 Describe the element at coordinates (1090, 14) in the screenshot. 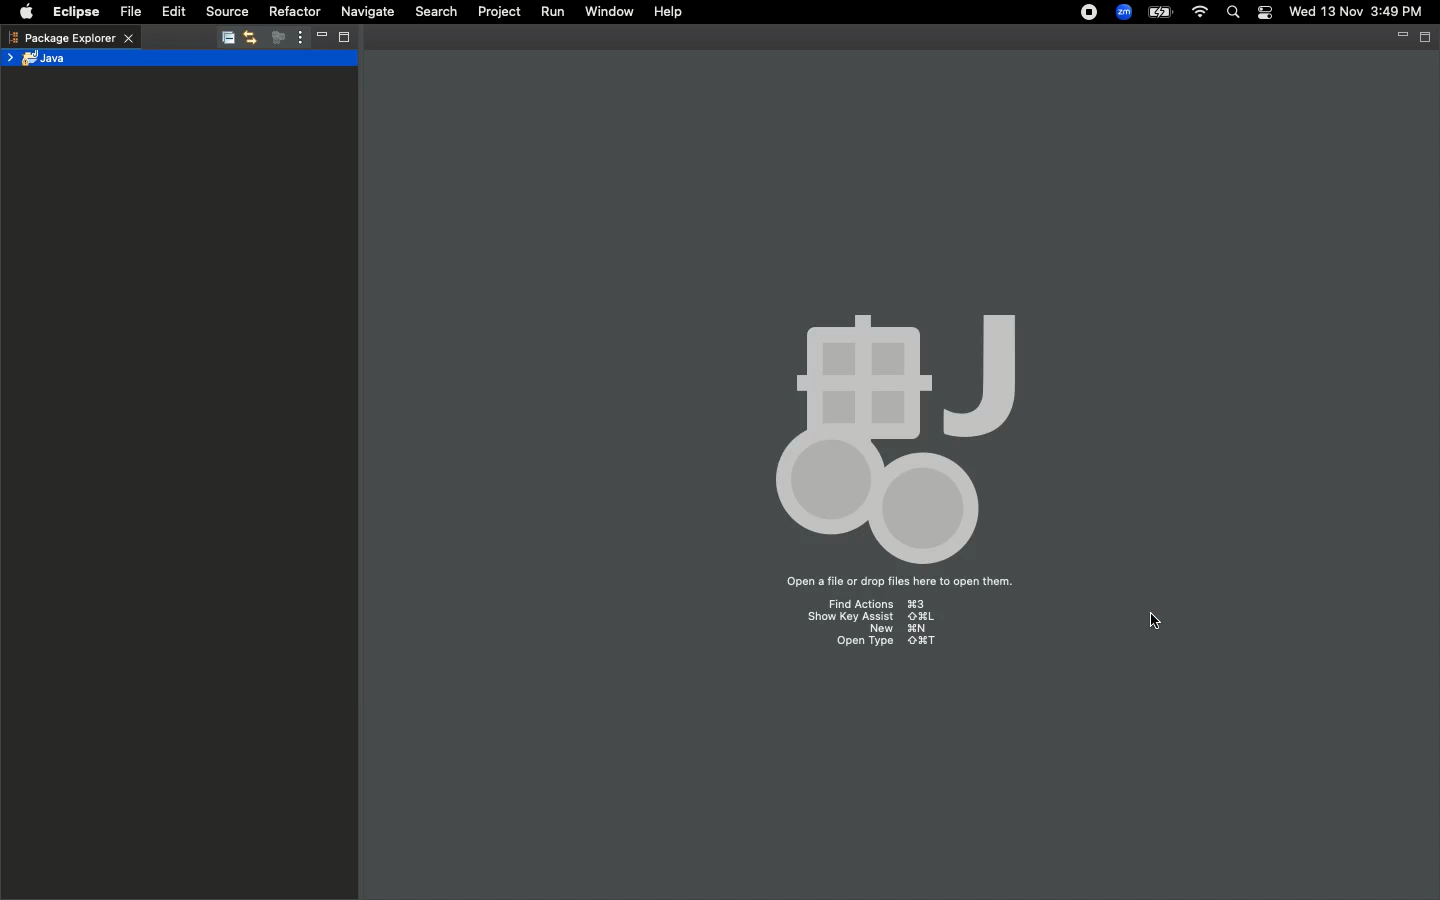

I see `Recording` at that location.